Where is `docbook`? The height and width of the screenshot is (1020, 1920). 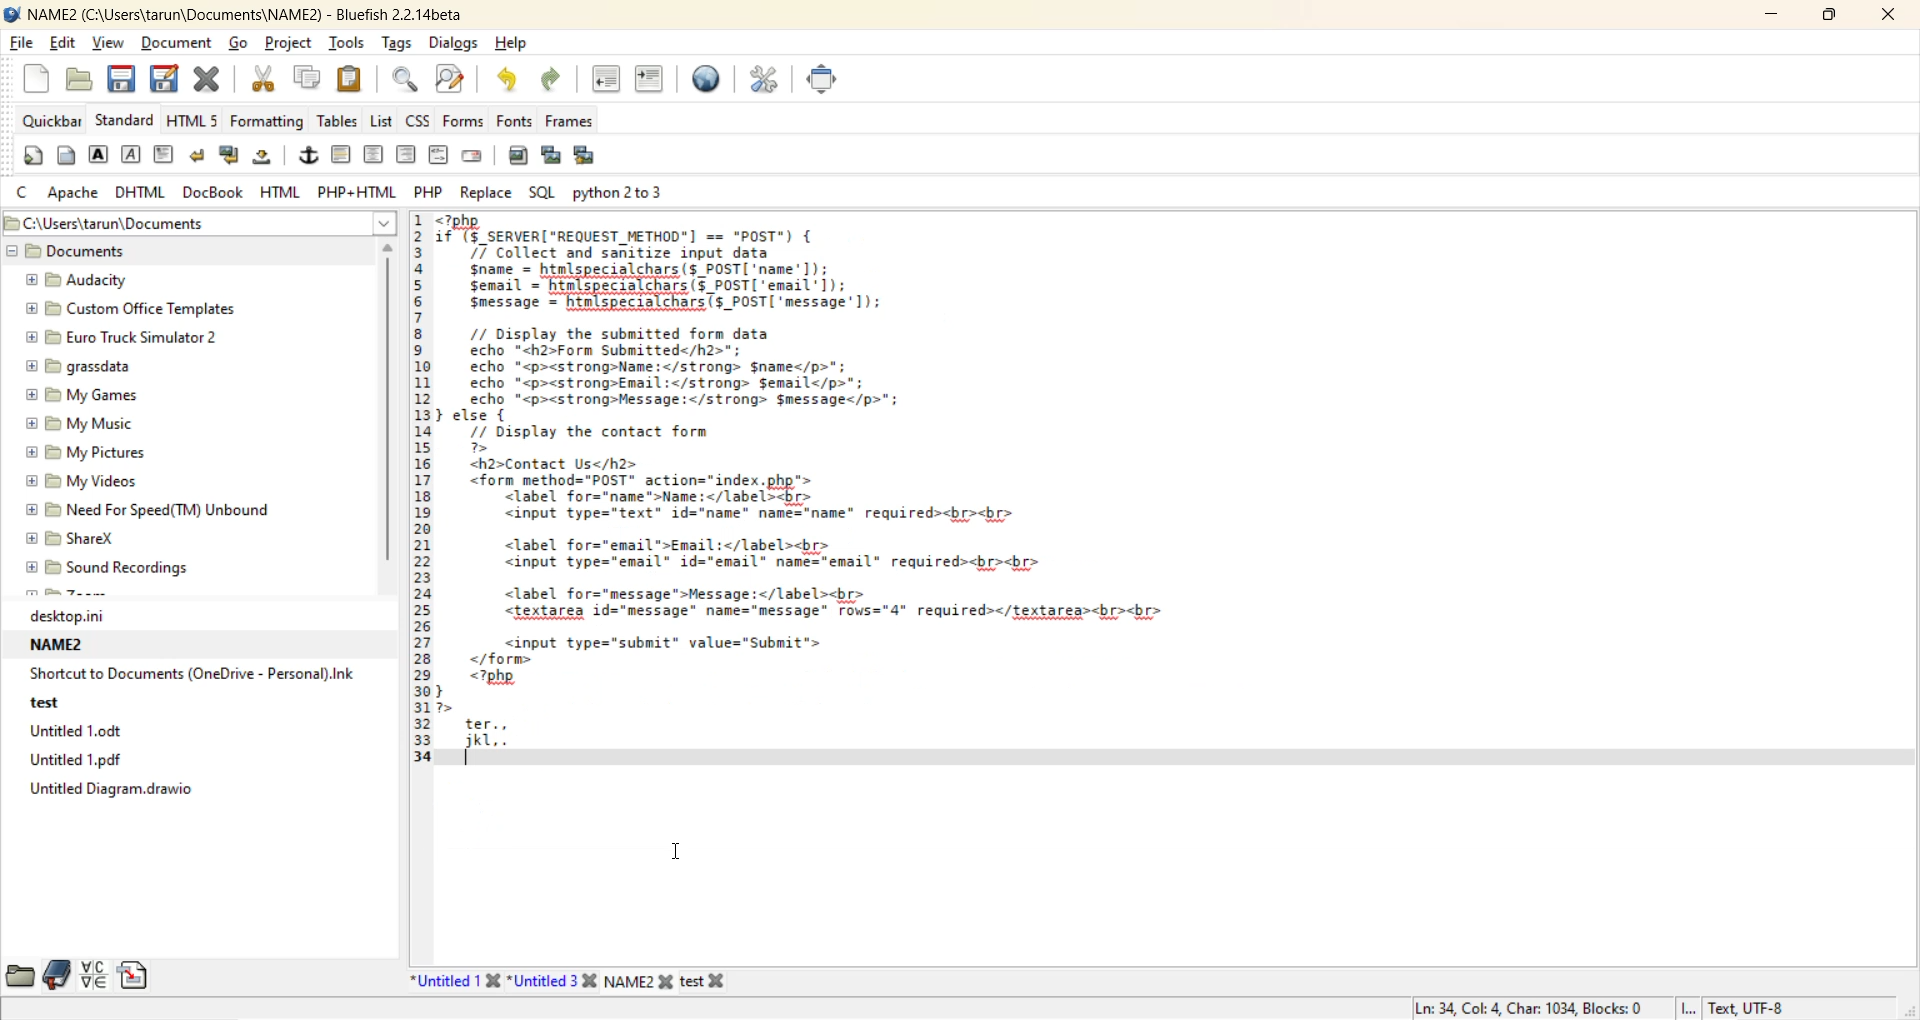
docbook is located at coordinates (217, 192).